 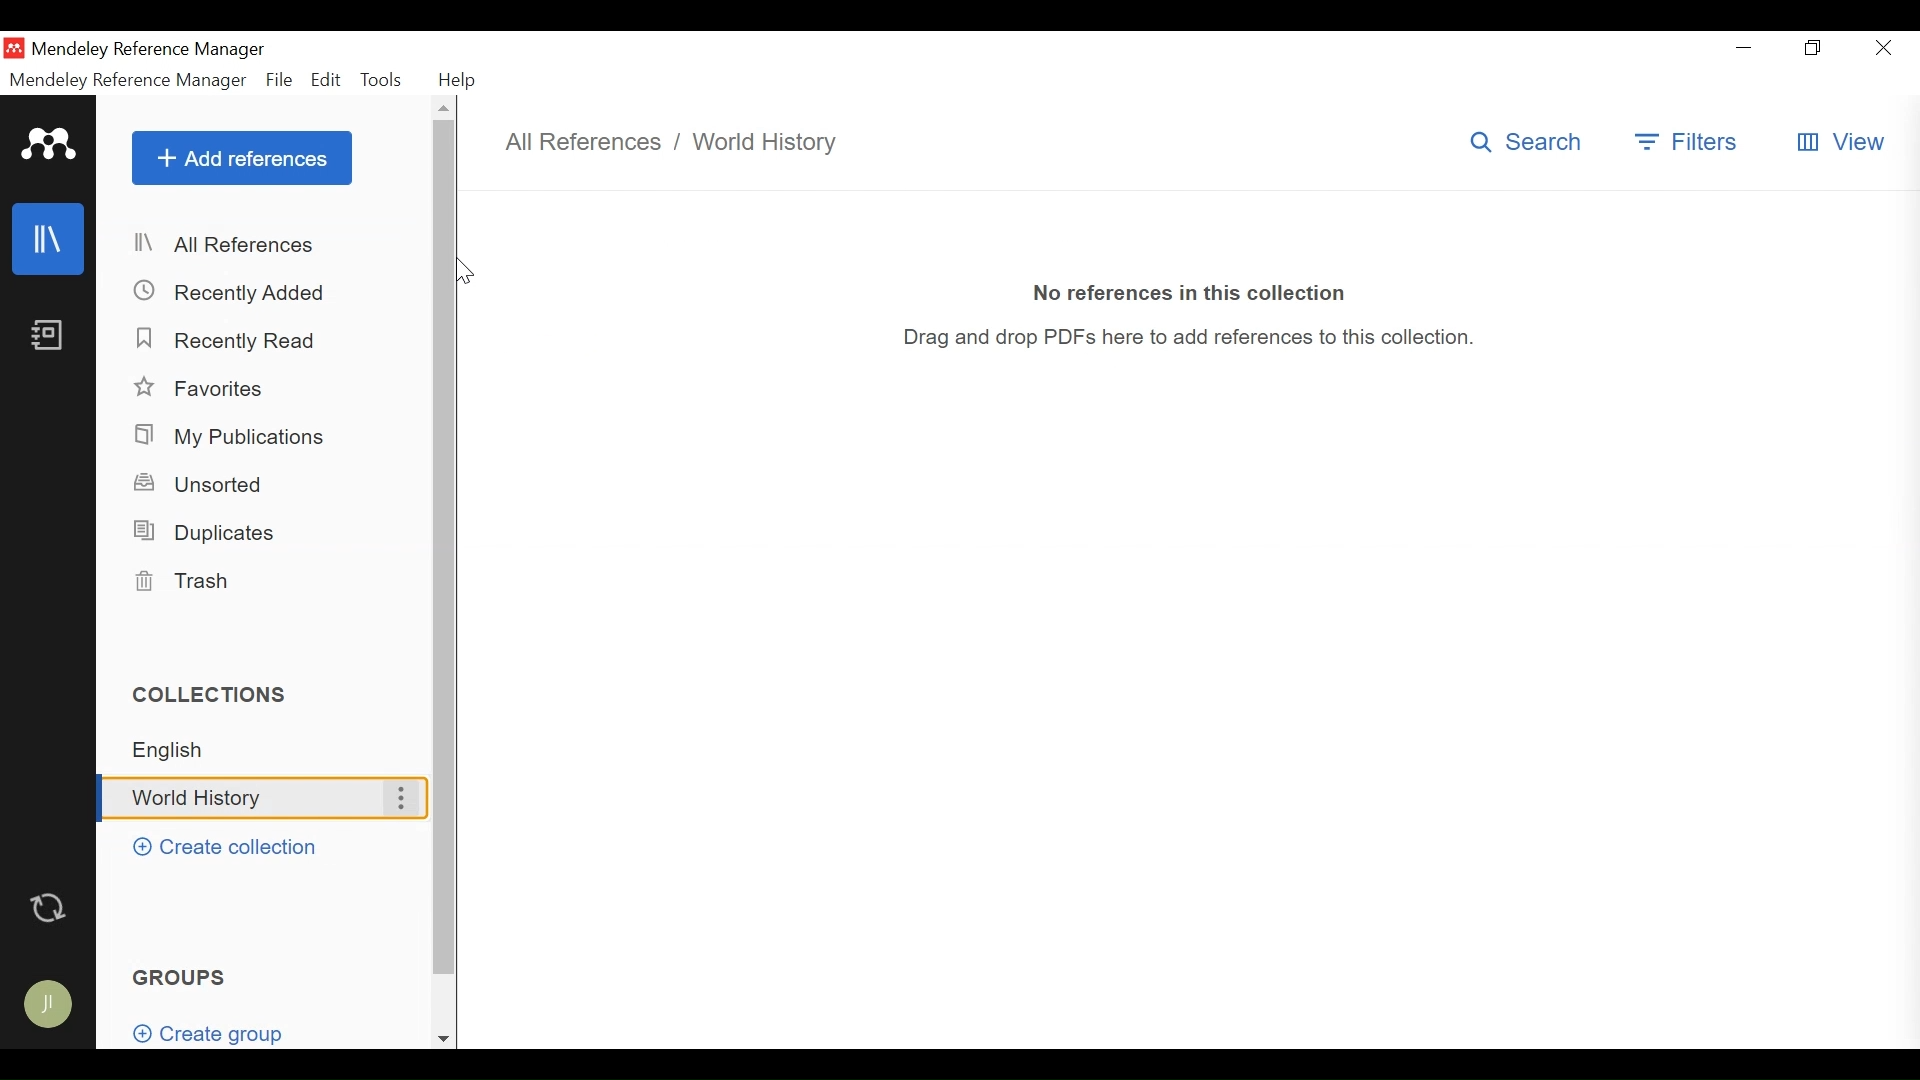 What do you see at coordinates (226, 847) in the screenshot?
I see `Create Collecion` at bounding box center [226, 847].